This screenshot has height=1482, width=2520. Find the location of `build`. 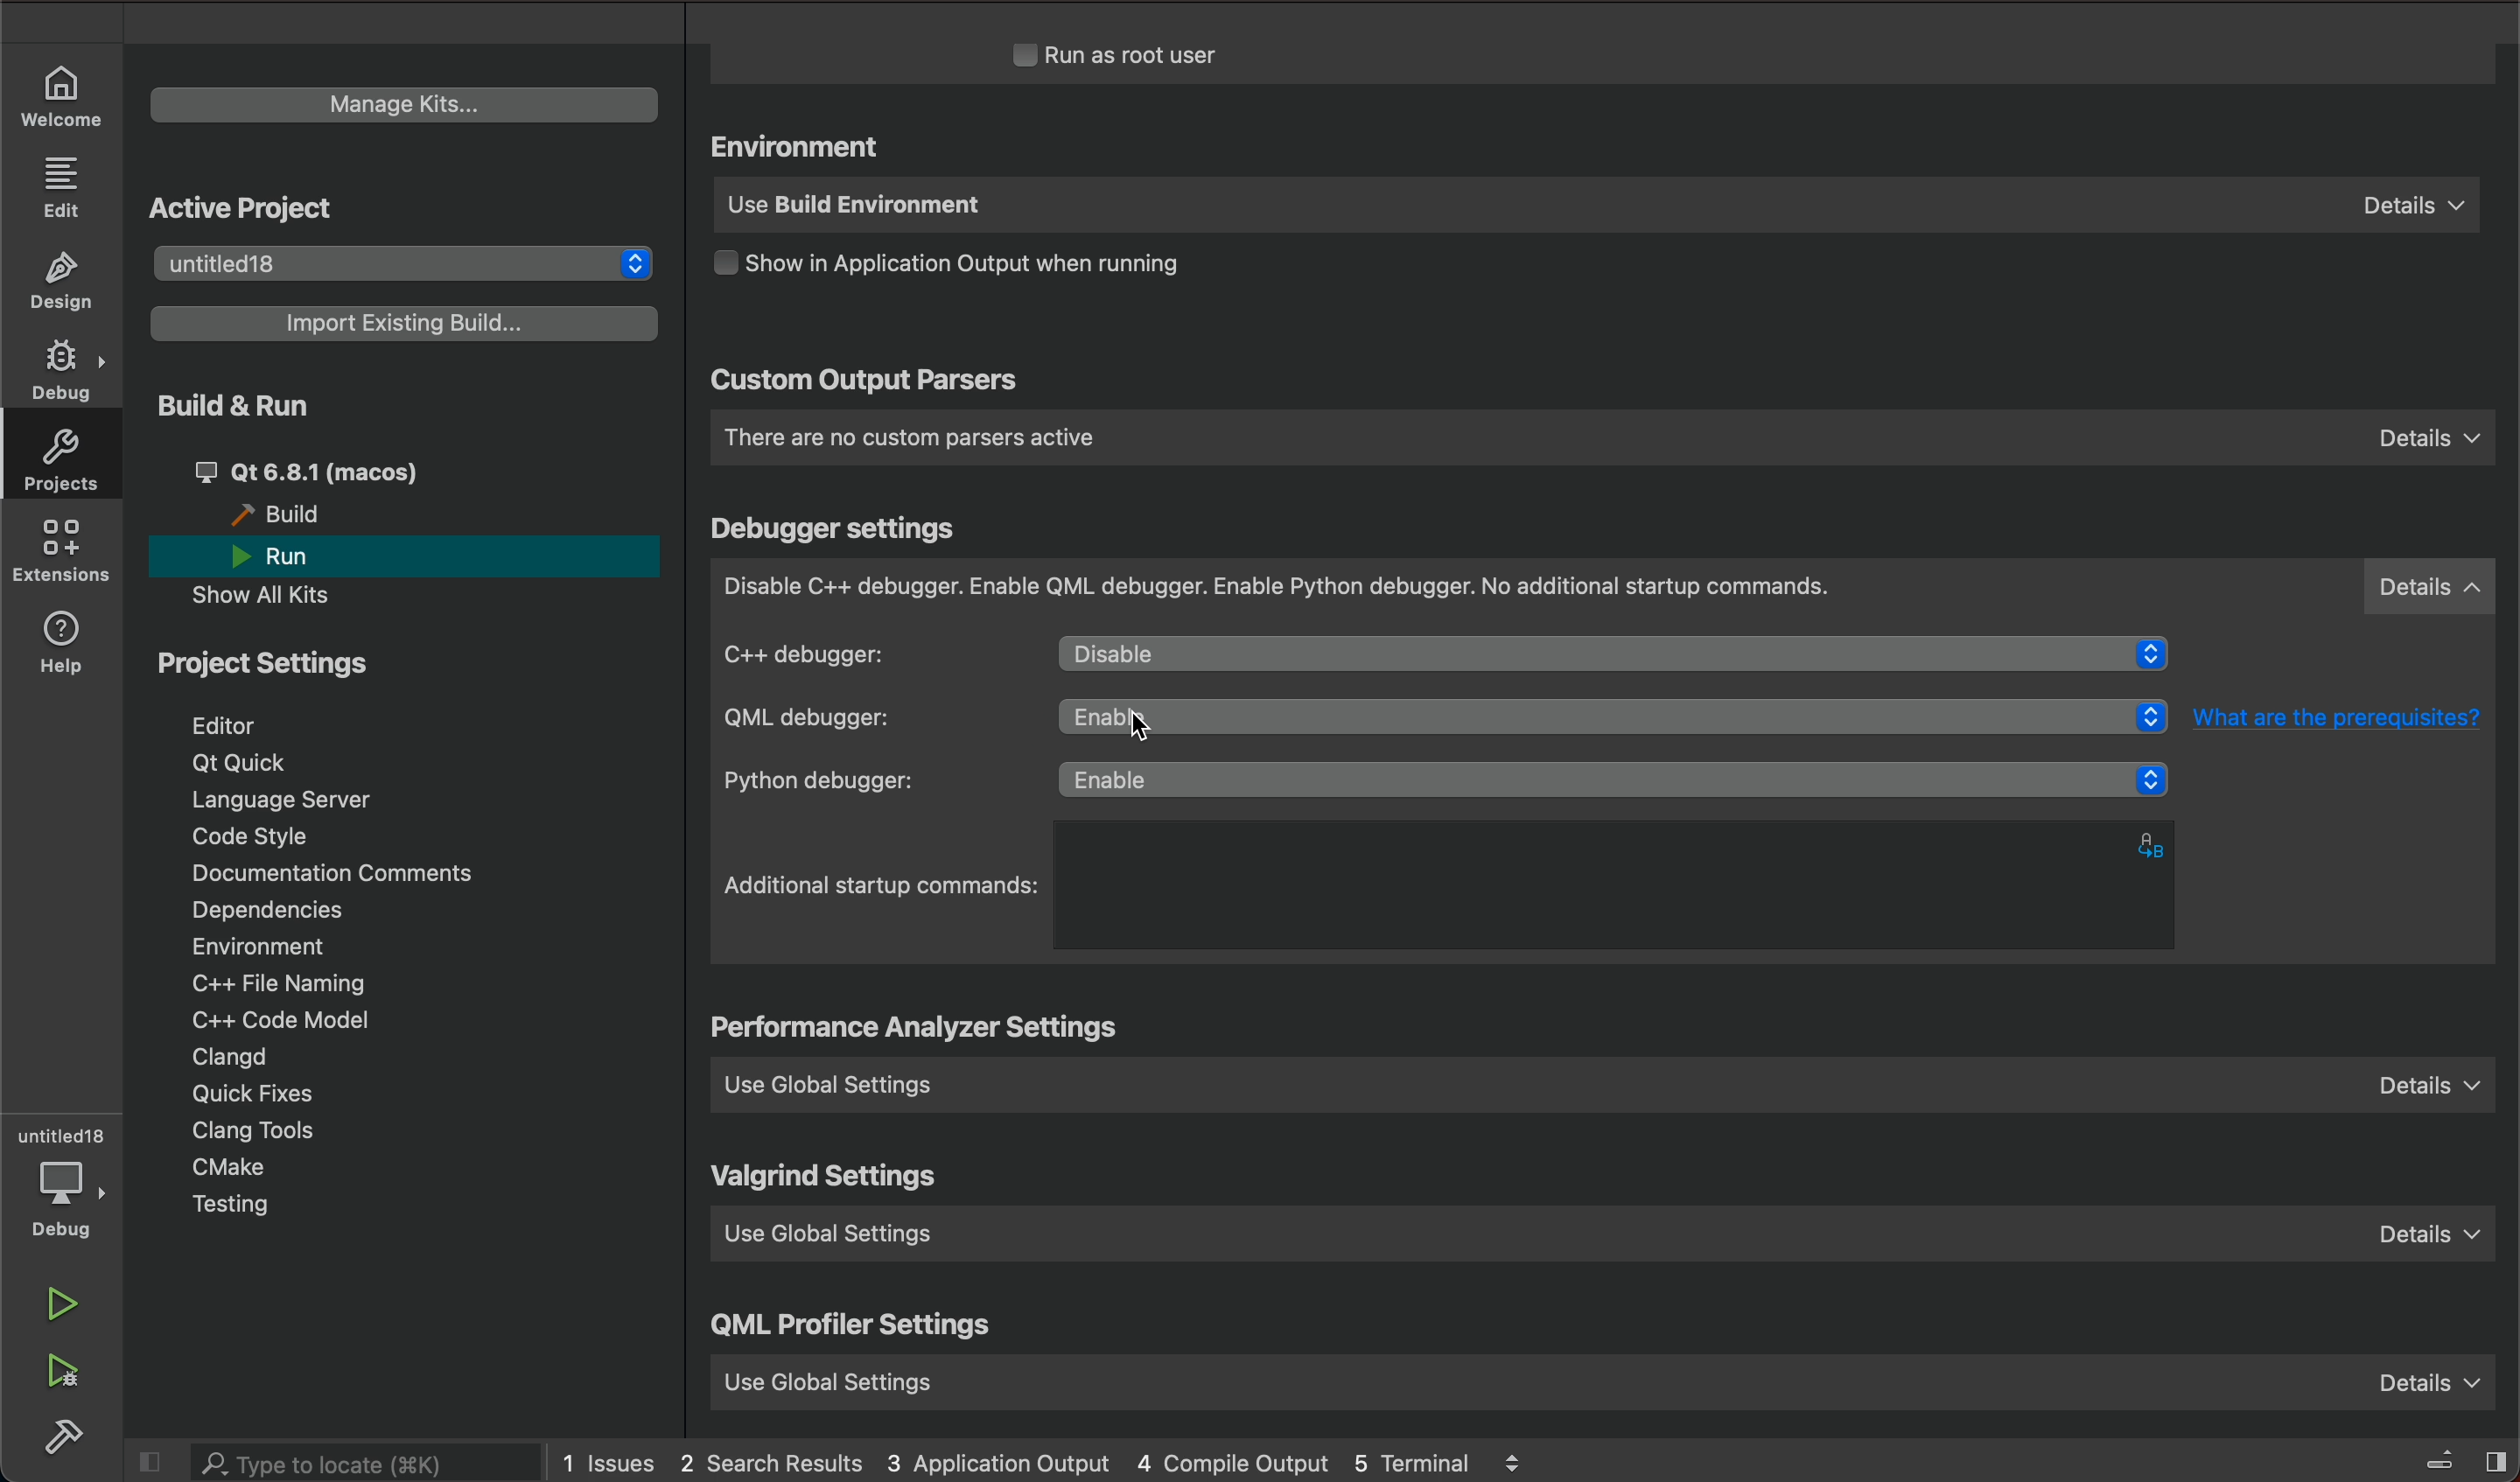

build is located at coordinates (67, 1437).